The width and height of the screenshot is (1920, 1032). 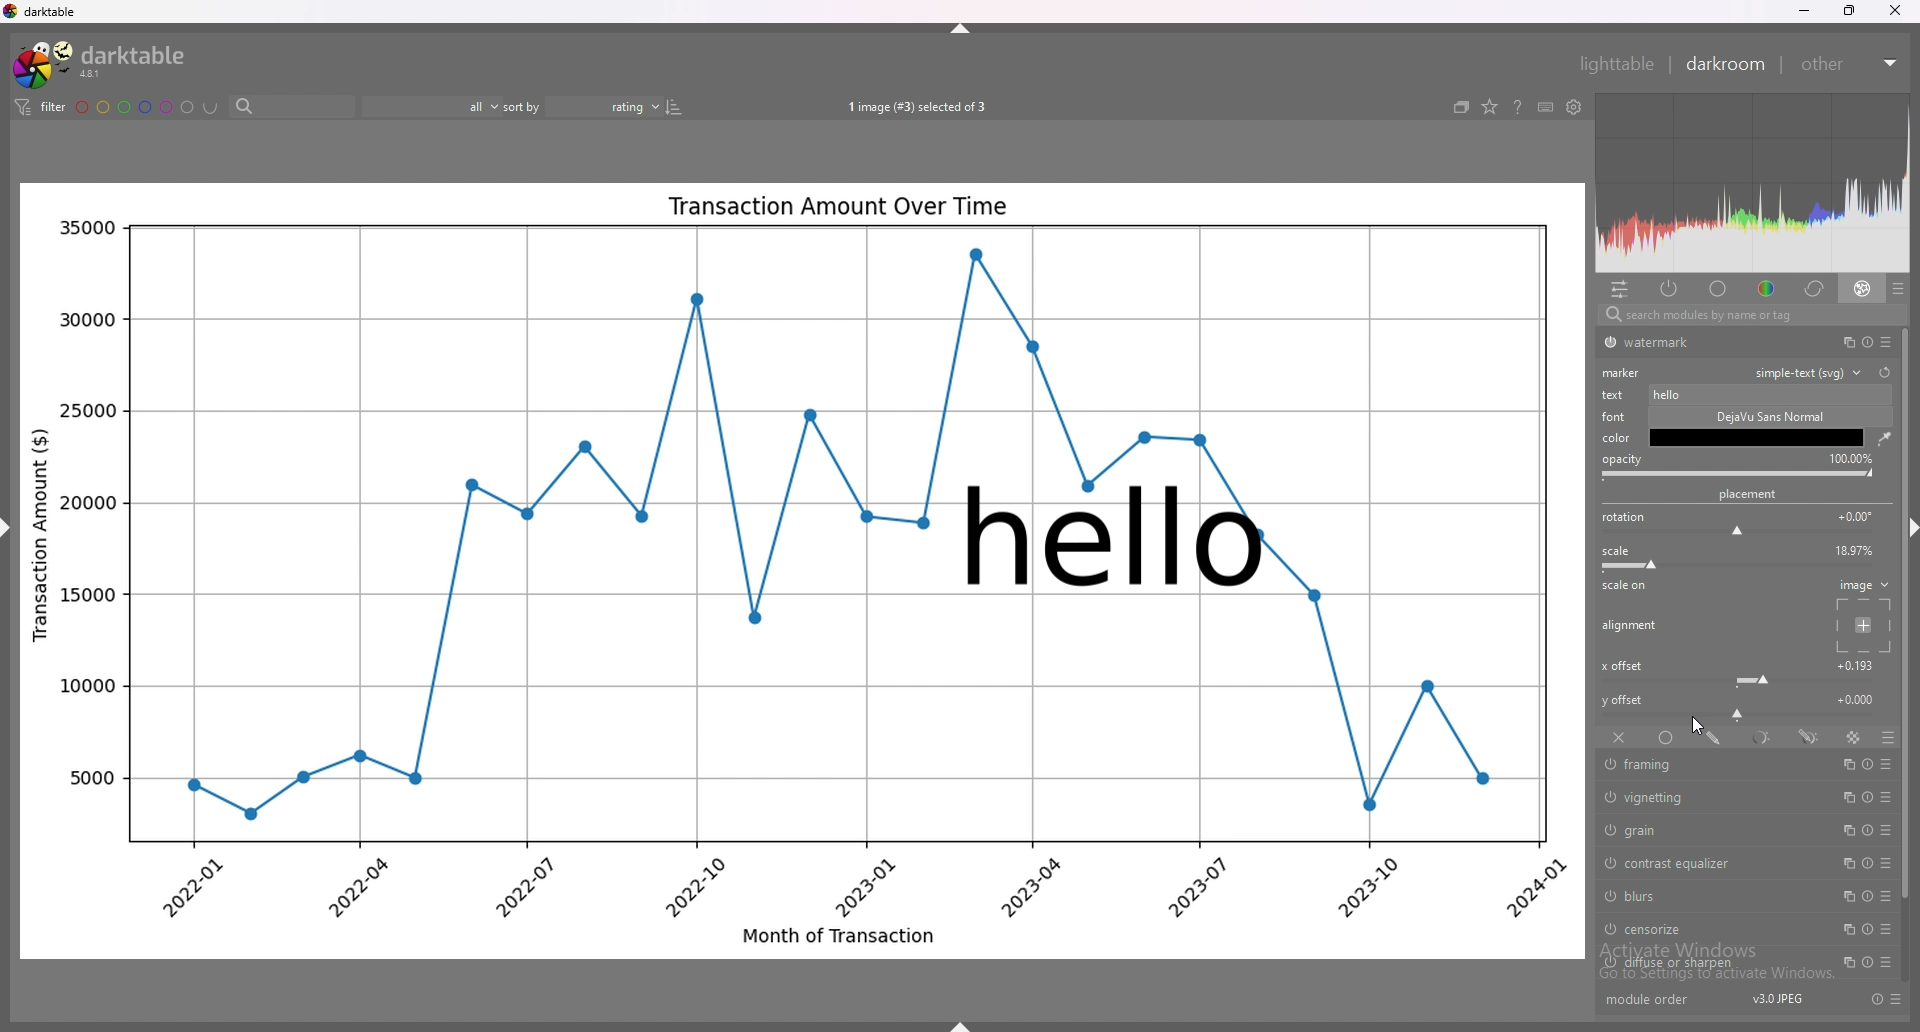 What do you see at coordinates (1616, 551) in the screenshot?
I see `scale` at bounding box center [1616, 551].